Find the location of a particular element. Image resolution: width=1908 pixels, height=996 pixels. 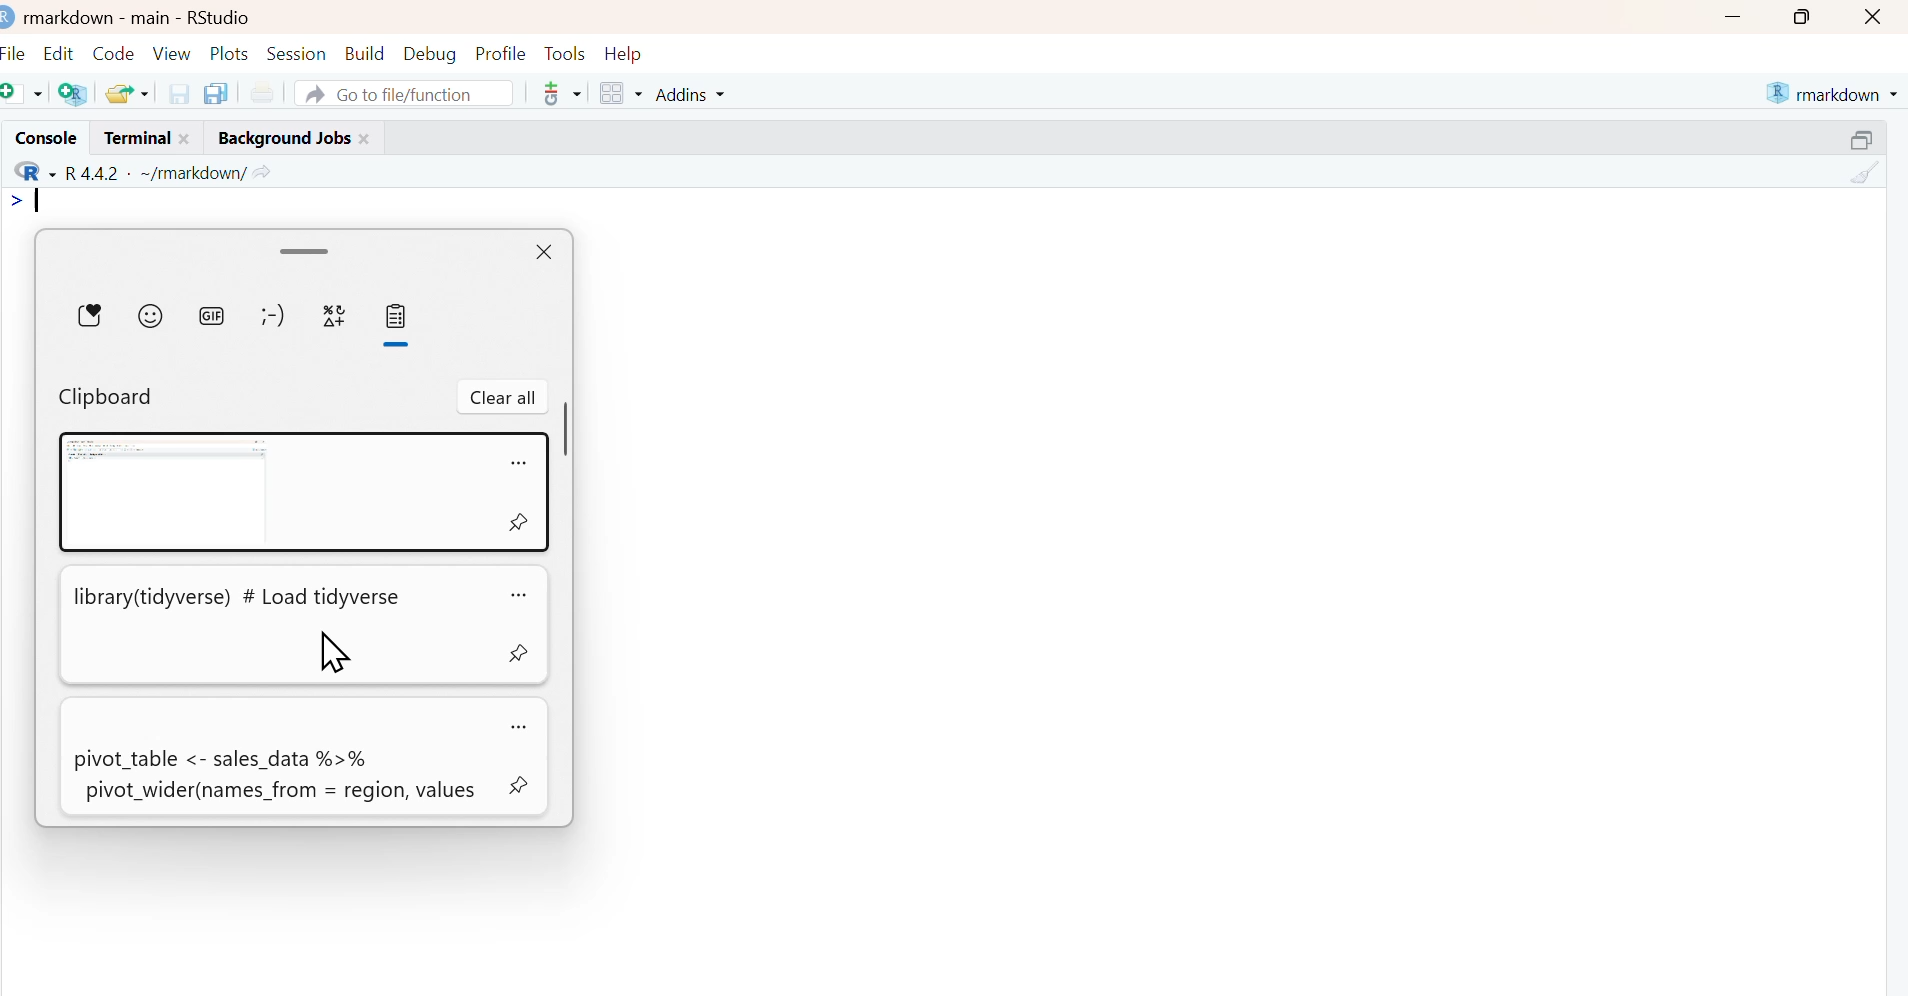

save is located at coordinates (180, 92).